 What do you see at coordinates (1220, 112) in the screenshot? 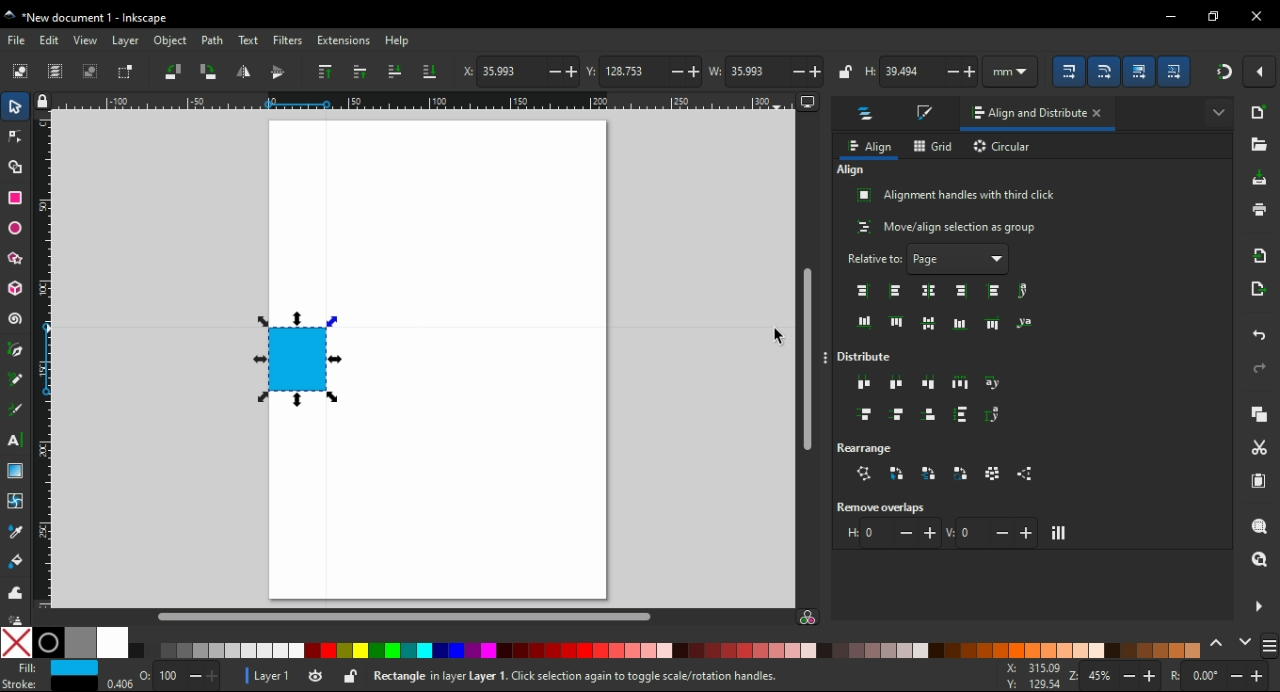
I see `show` at bounding box center [1220, 112].